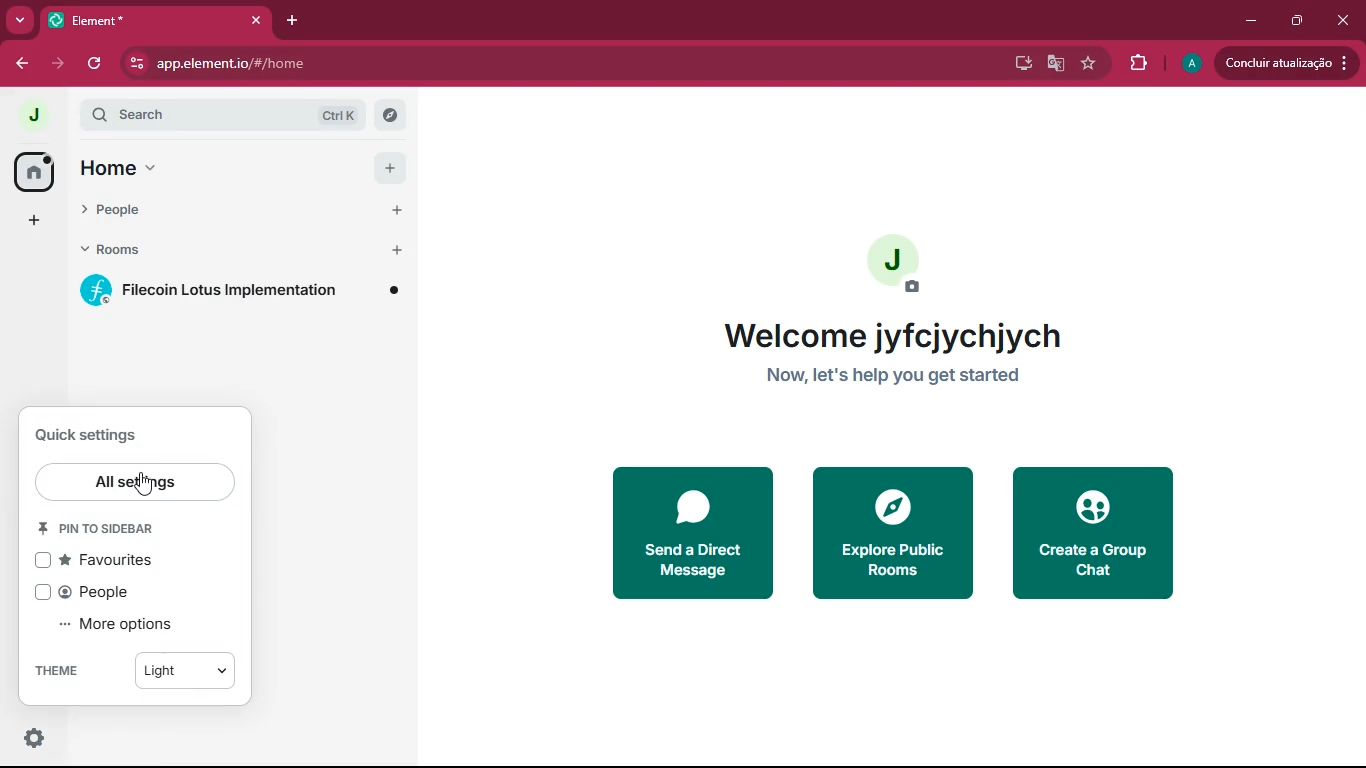 The height and width of the screenshot is (768, 1366). I want to click on people, so click(127, 595).